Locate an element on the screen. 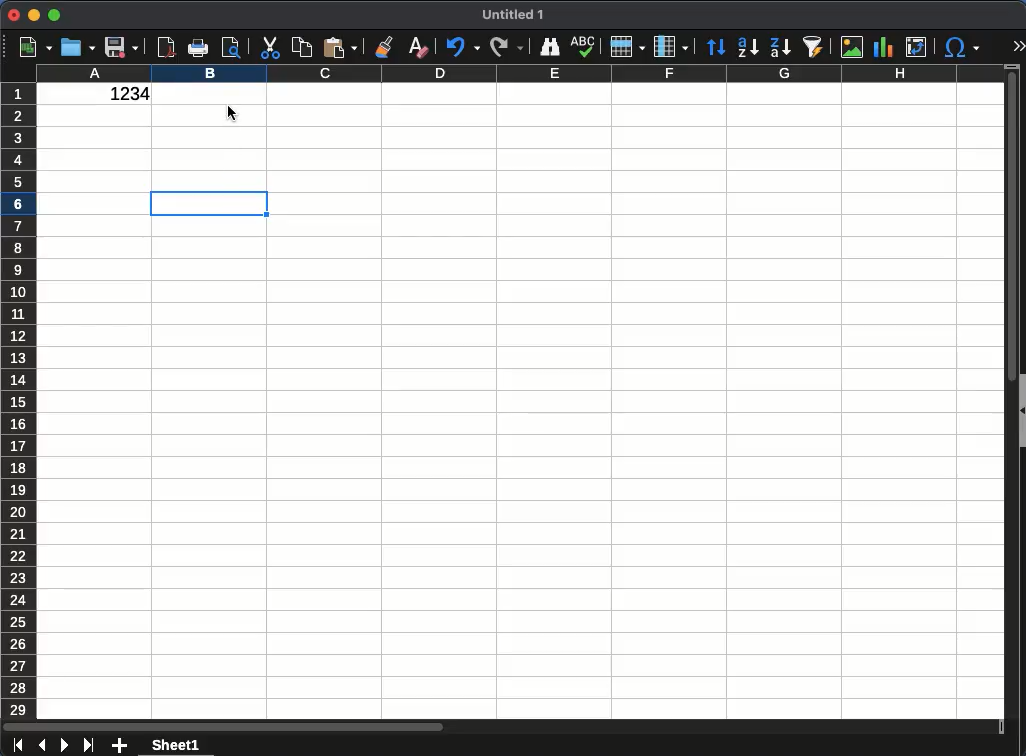 This screenshot has width=1026, height=756. descending is located at coordinates (780, 48).